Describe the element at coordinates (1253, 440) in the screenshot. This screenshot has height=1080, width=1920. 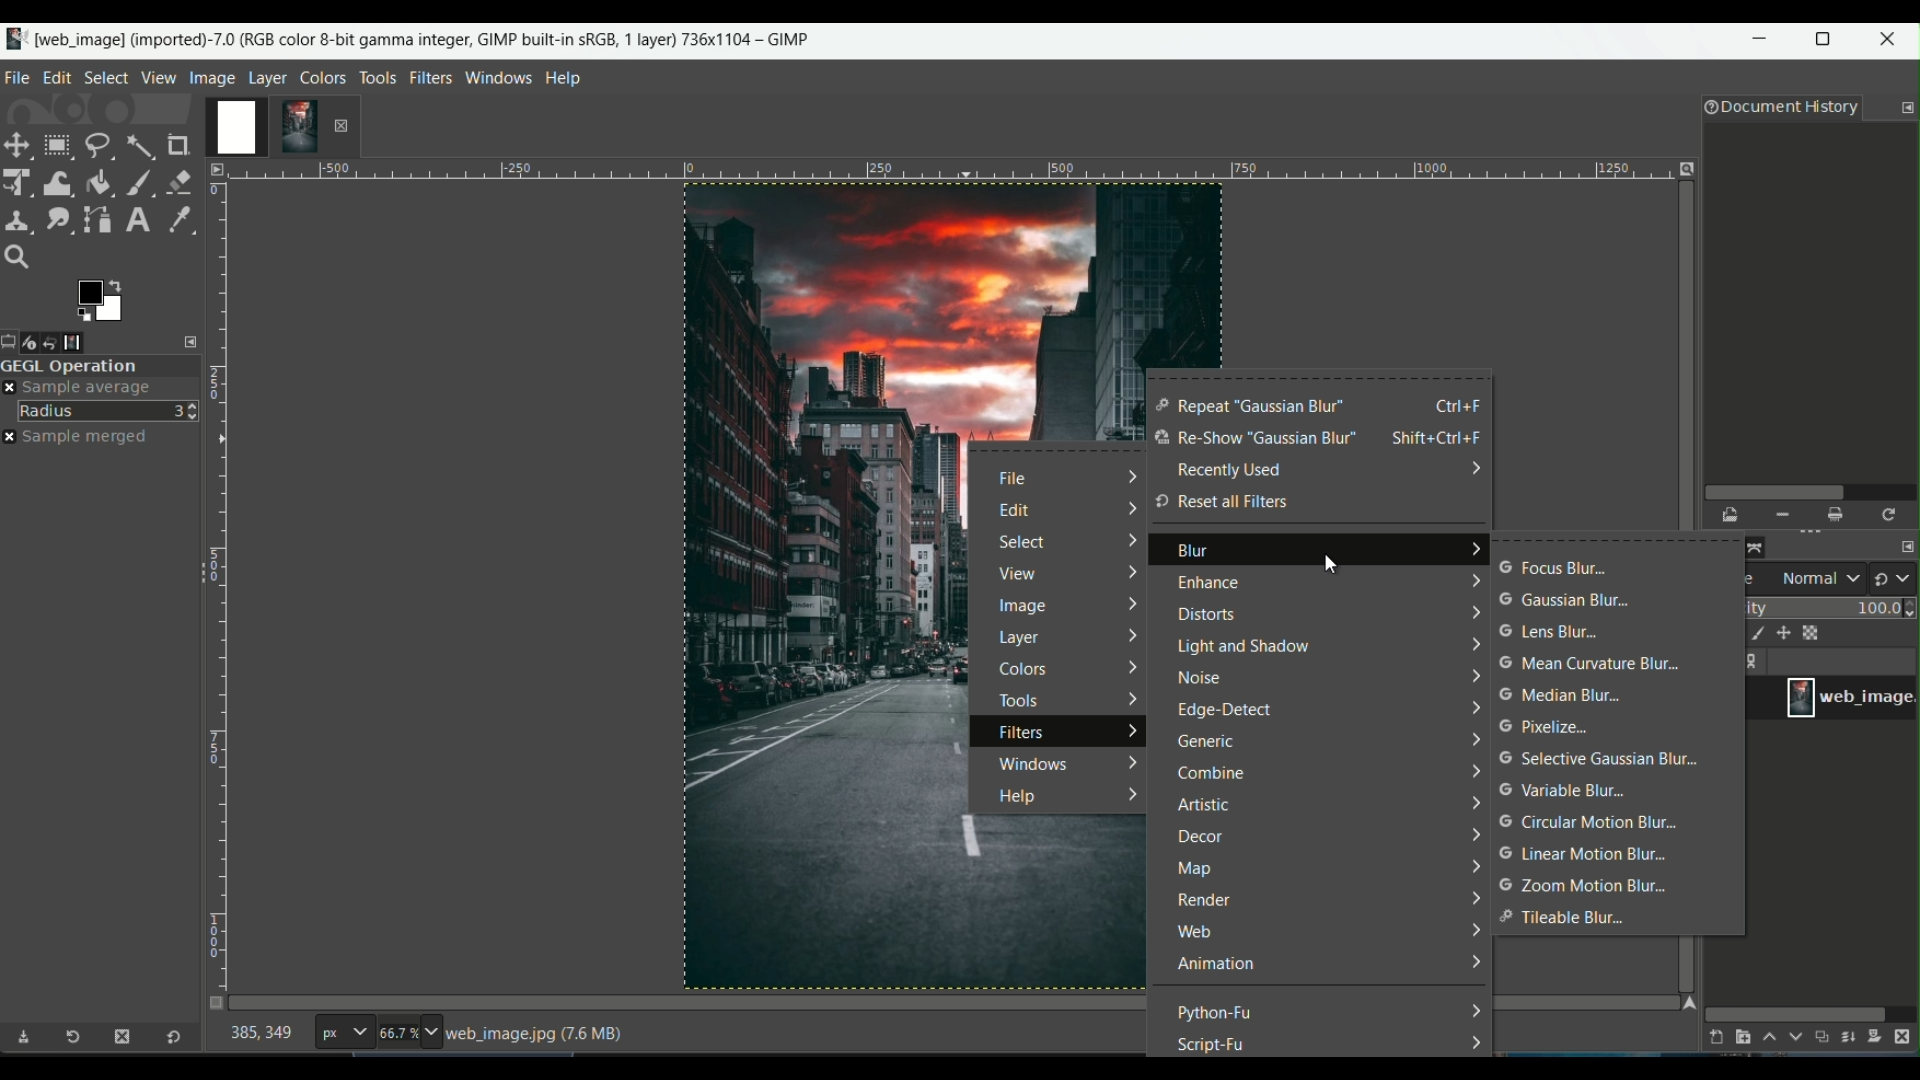
I see `reshow` at that location.